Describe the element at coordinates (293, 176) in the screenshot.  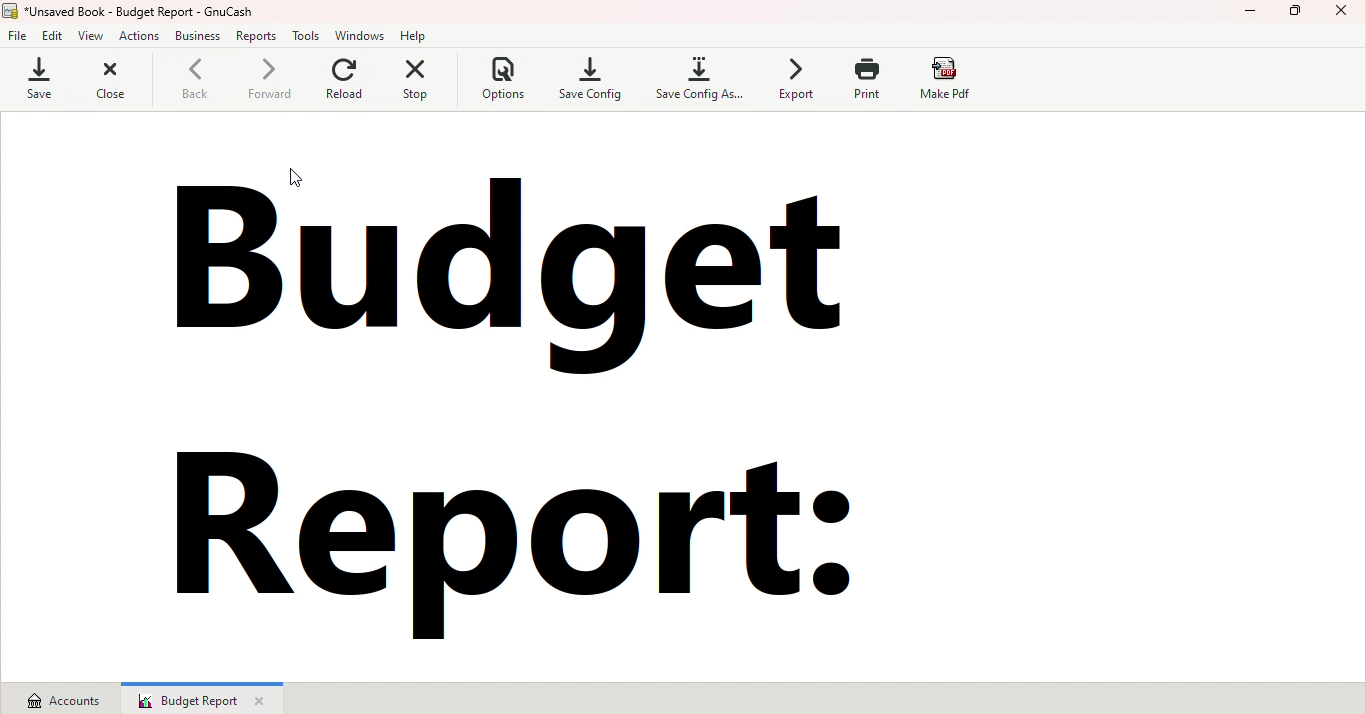
I see `Cursor` at that location.